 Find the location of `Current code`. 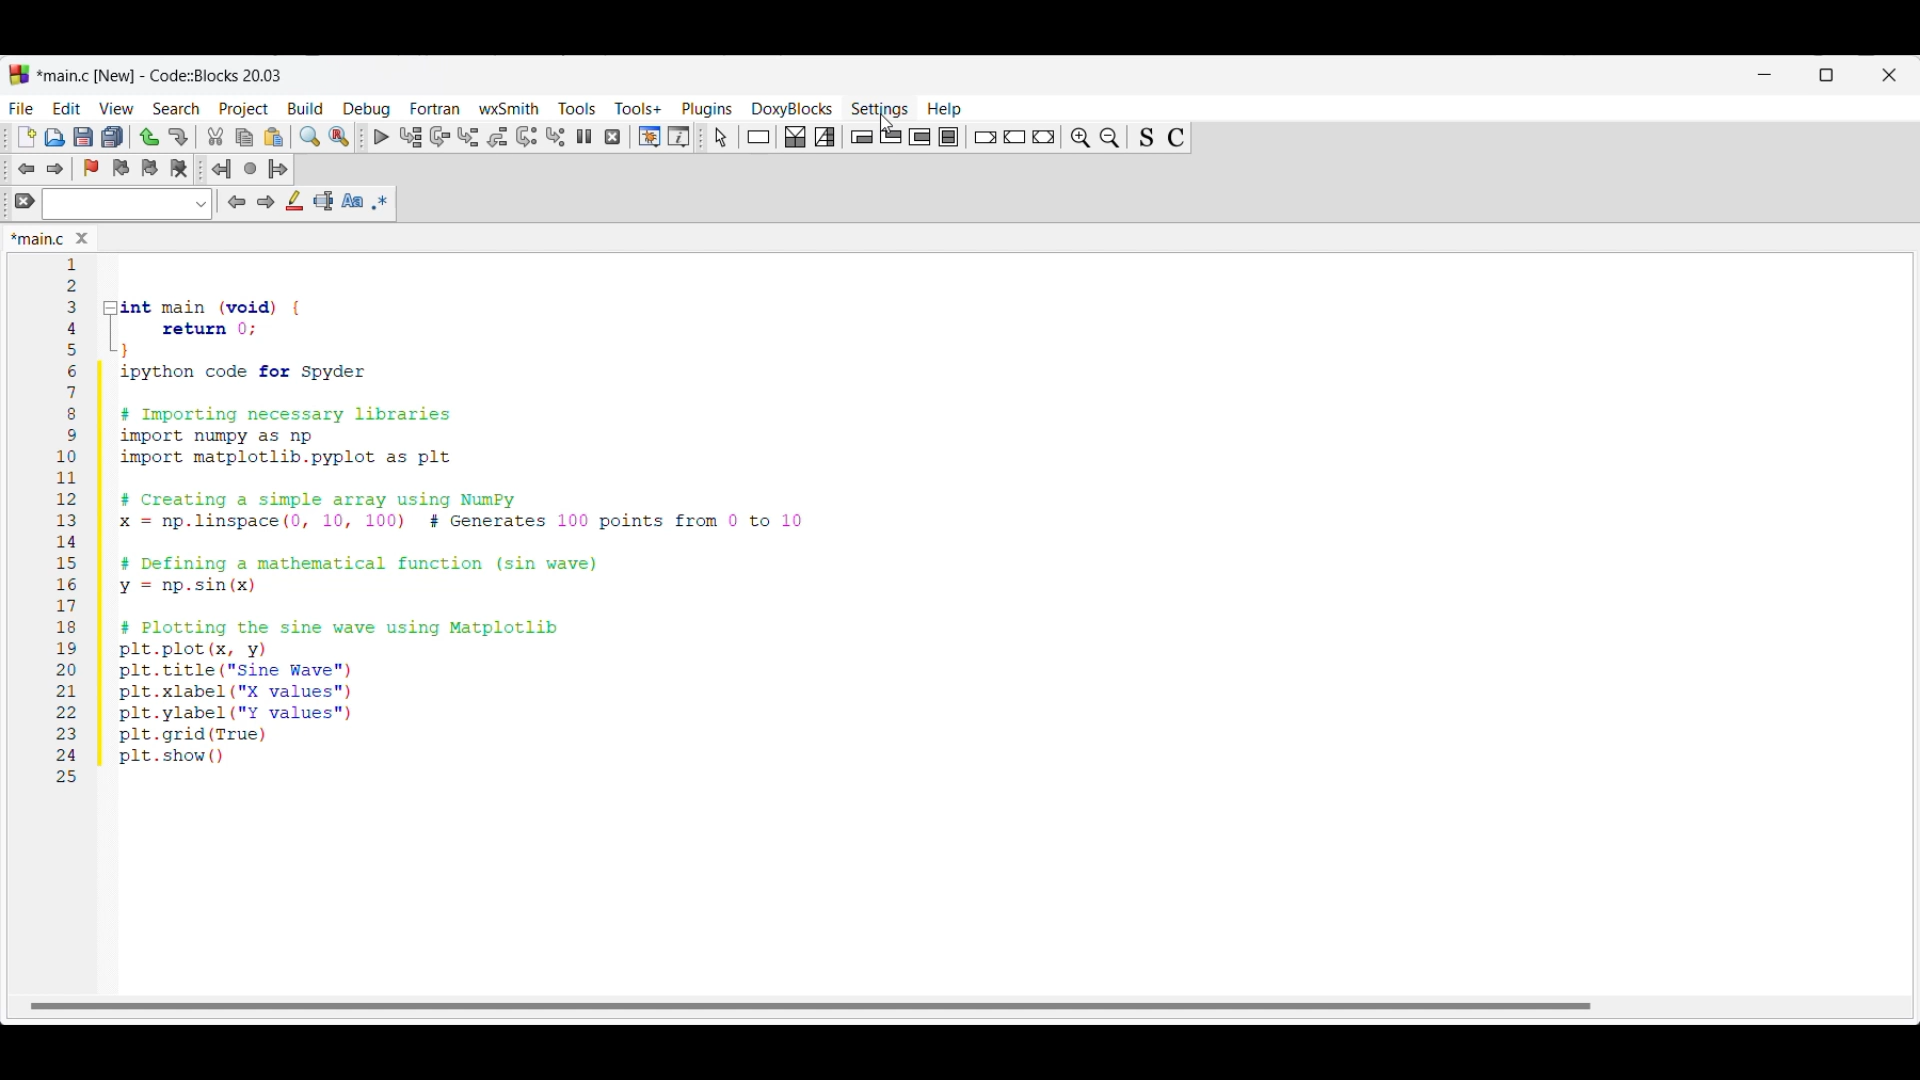

Current code is located at coordinates (433, 521).